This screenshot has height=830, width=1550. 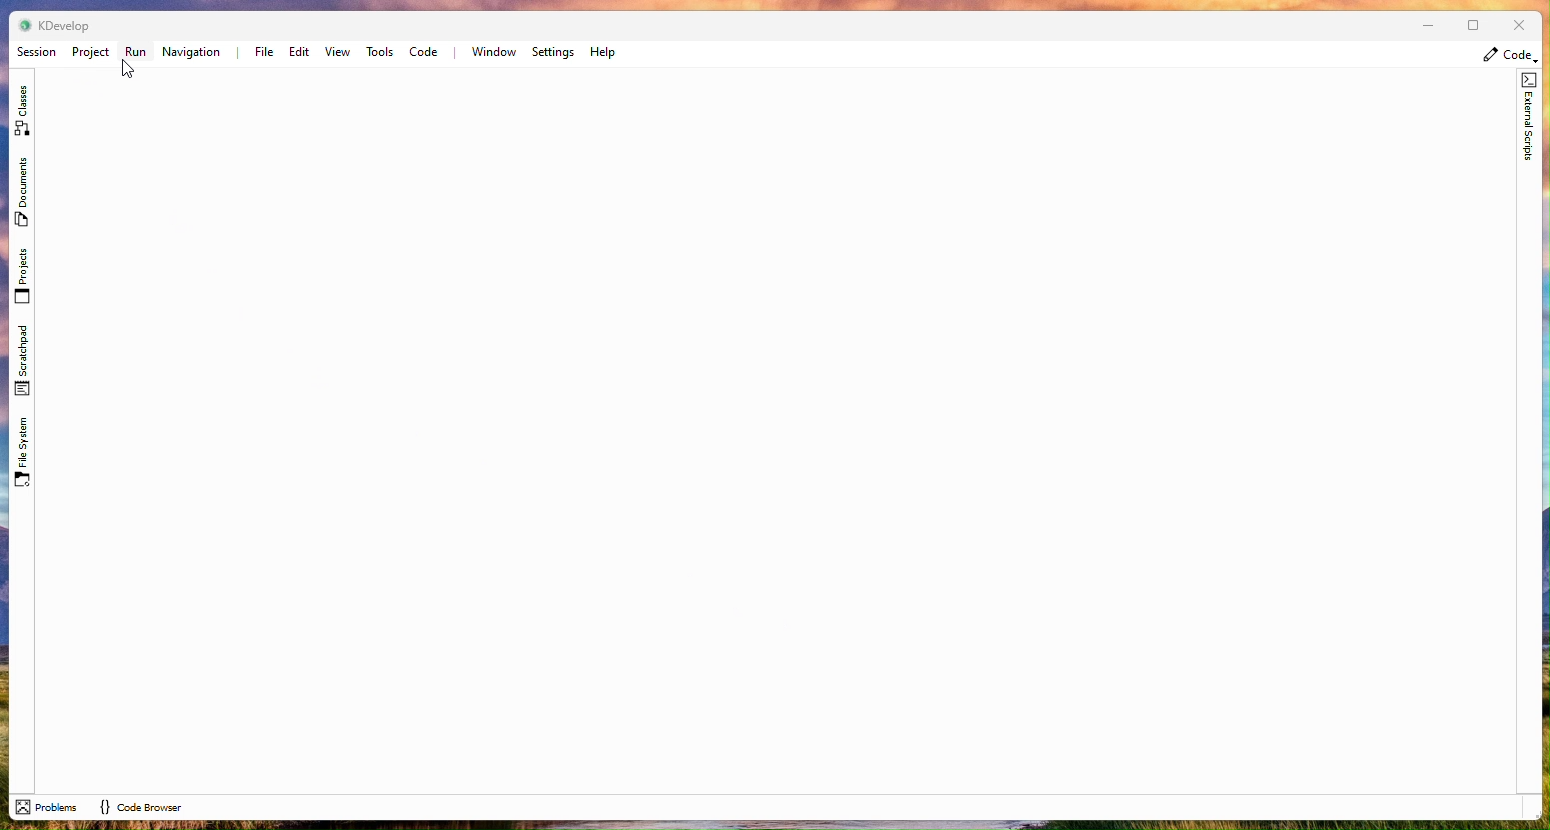 What do you see at coordinates (22, 107) in the screenshot?
I see `Class` at bounding box center [22, 107].